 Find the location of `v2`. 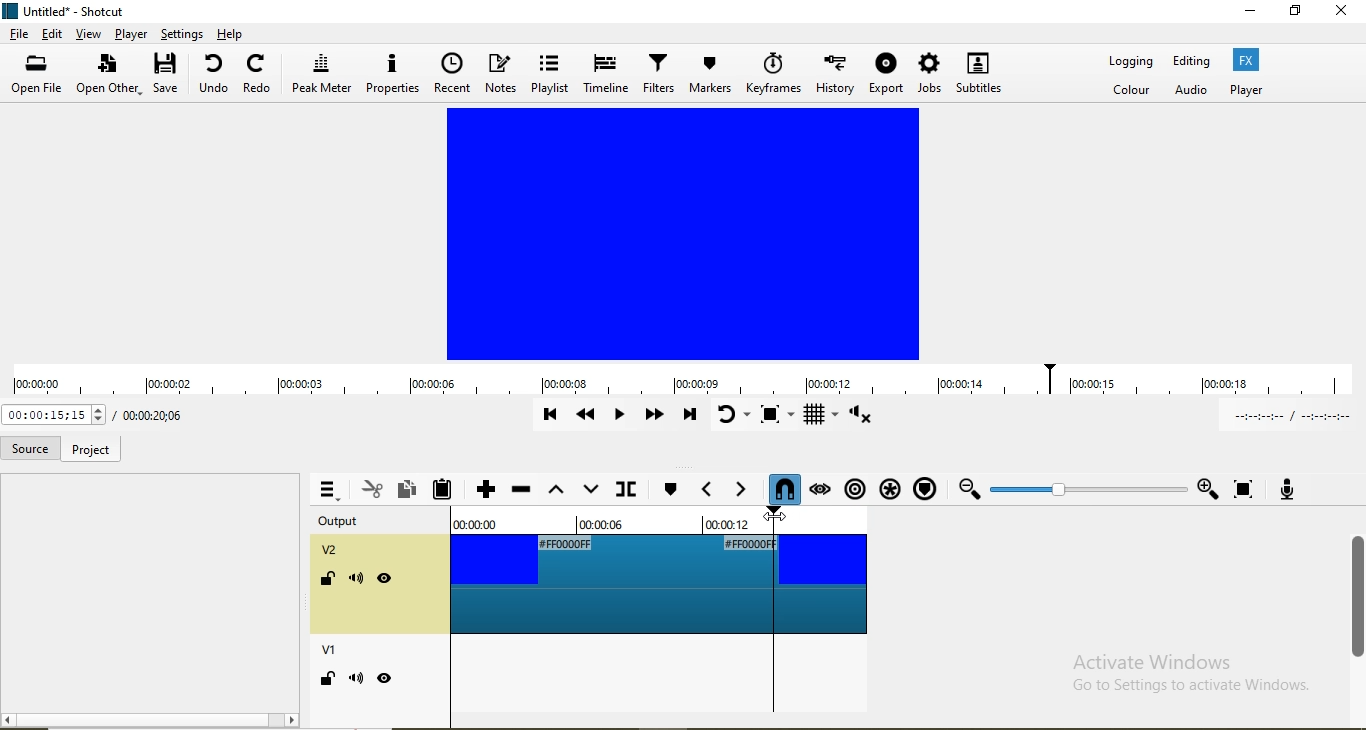

v2 is located at coordinates (333, 552).